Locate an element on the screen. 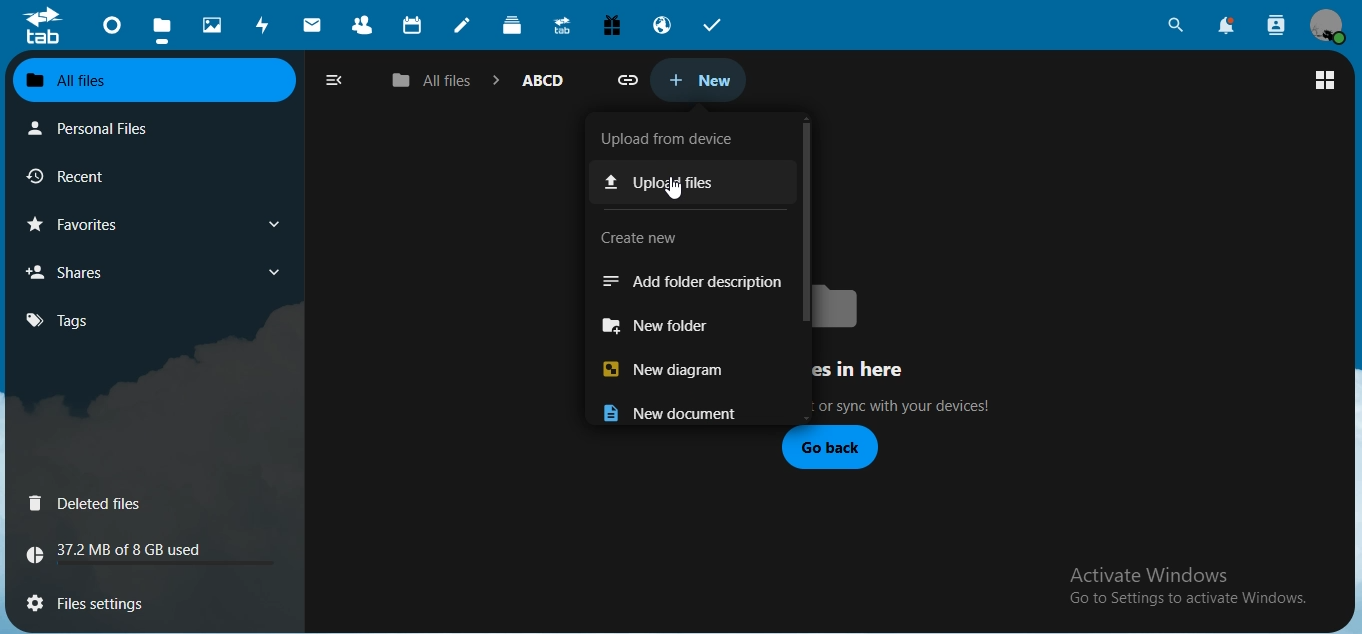 The image size is (1362, 634). new folder is located at coordinates (679, 327).